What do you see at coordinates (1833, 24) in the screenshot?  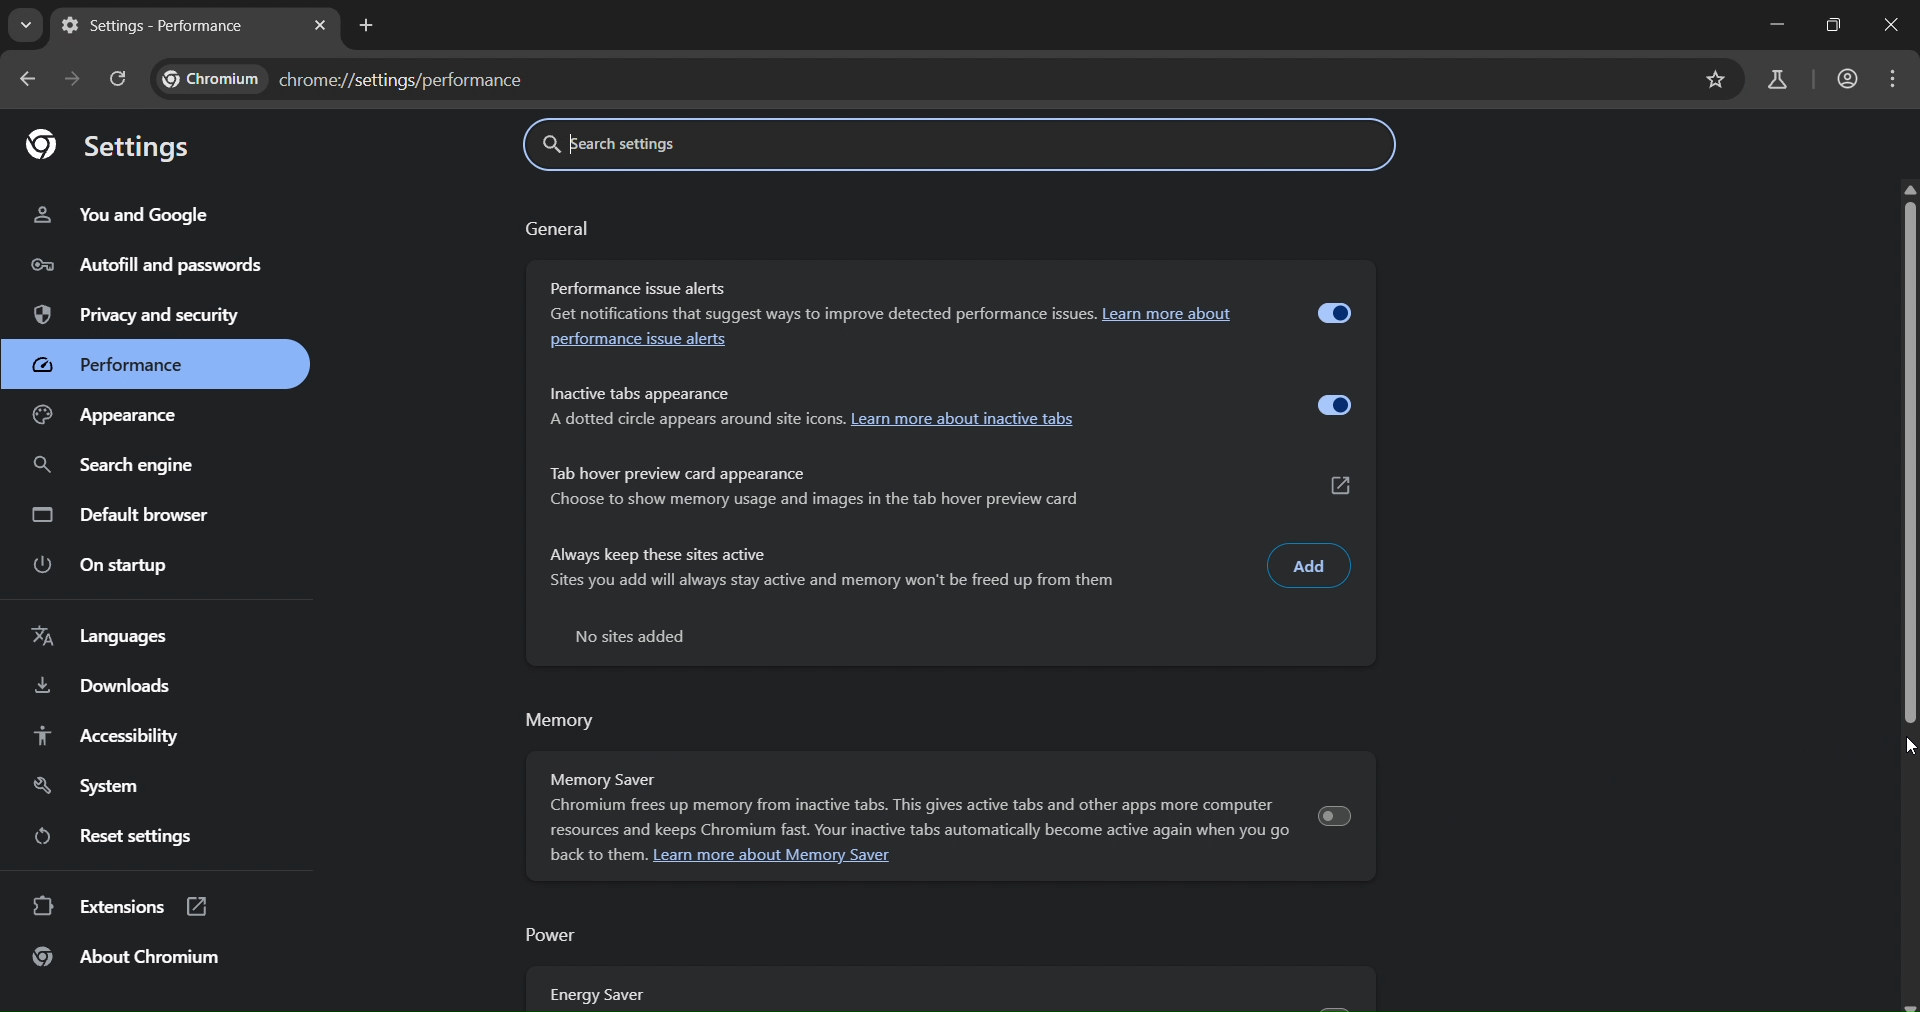 I see `restore down` at bounding box center [1833, 24].